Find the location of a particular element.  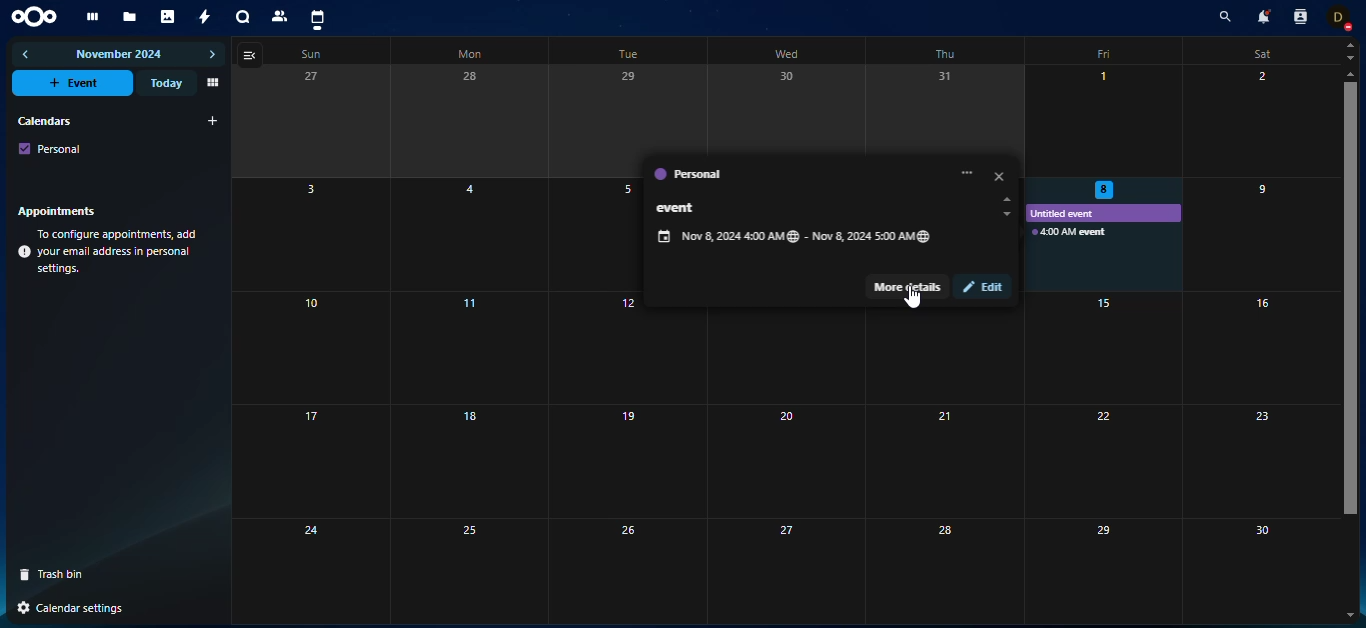

event is located at coordinates (1069, 232).